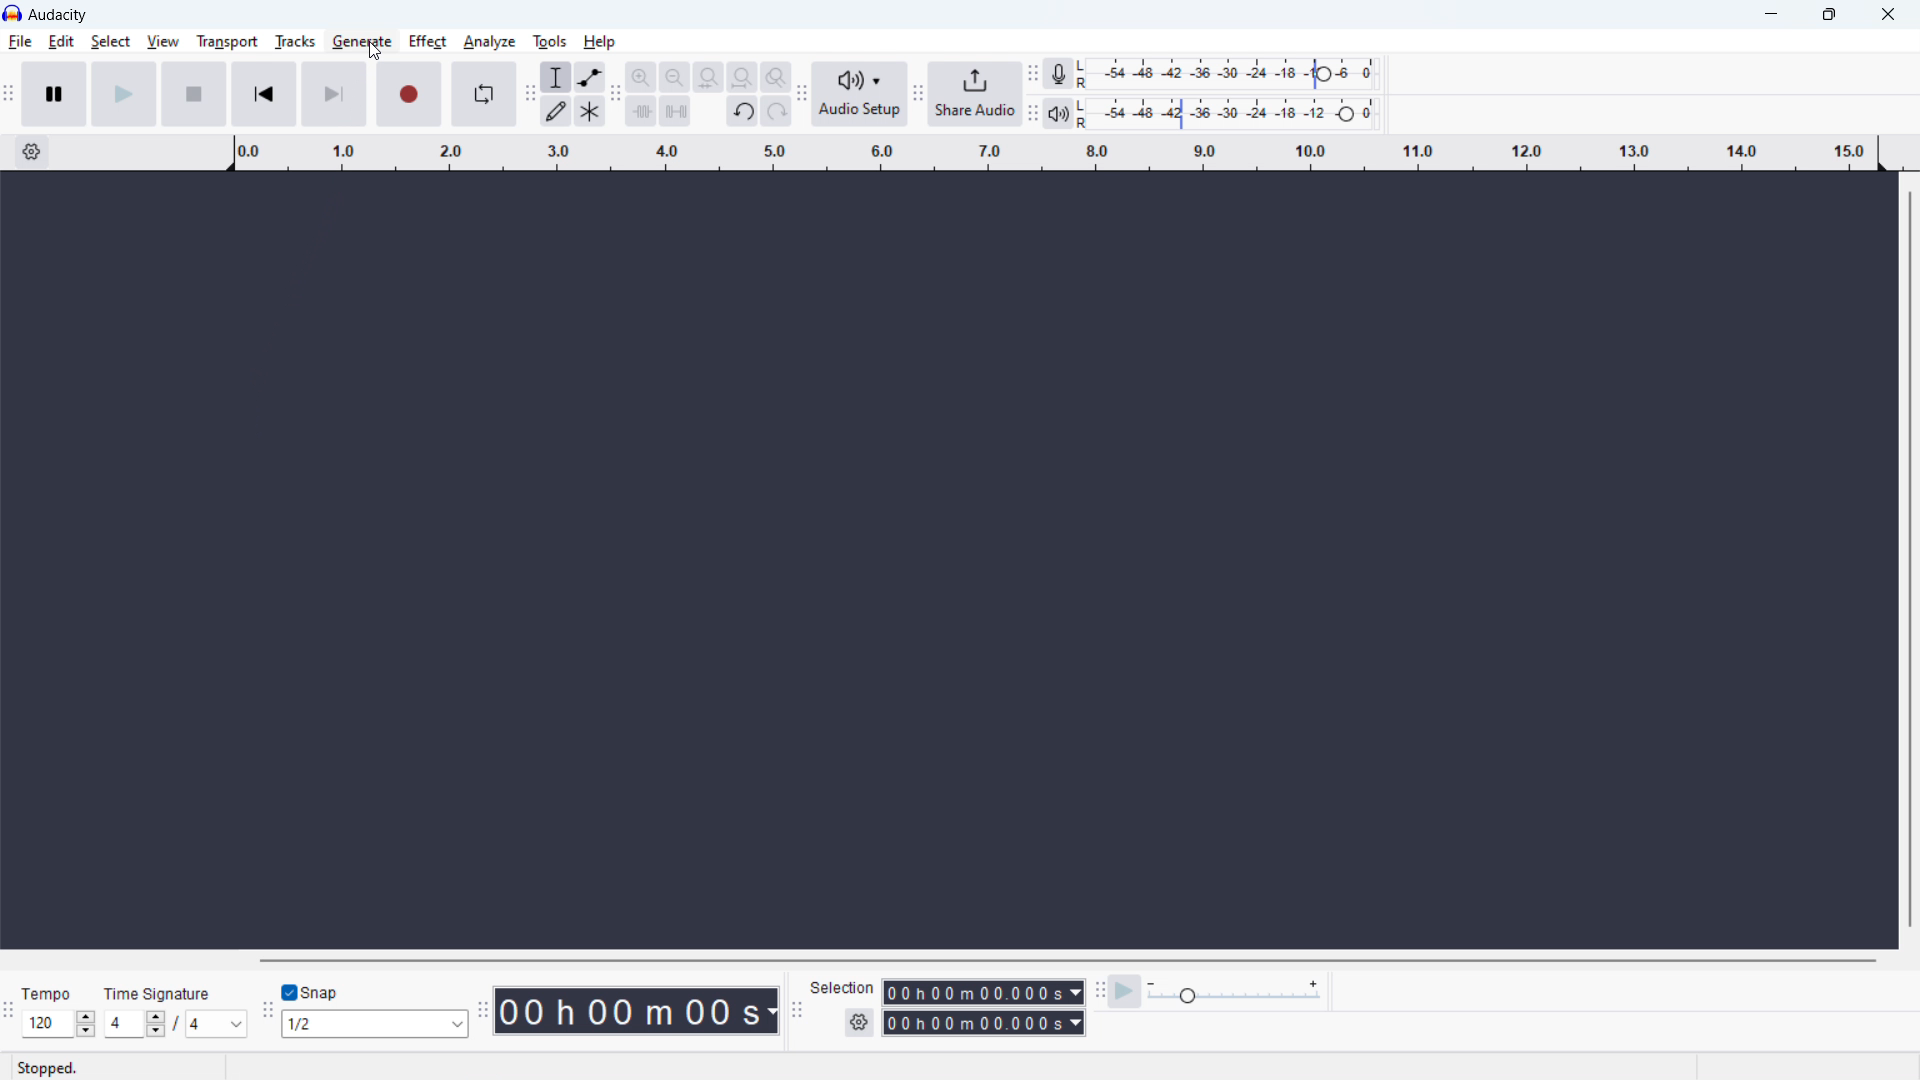 This screenshot has width=1920, height=1080. Describe the element at coordinates (264, 94) in the screenshot. I see `skip to start` at that location.